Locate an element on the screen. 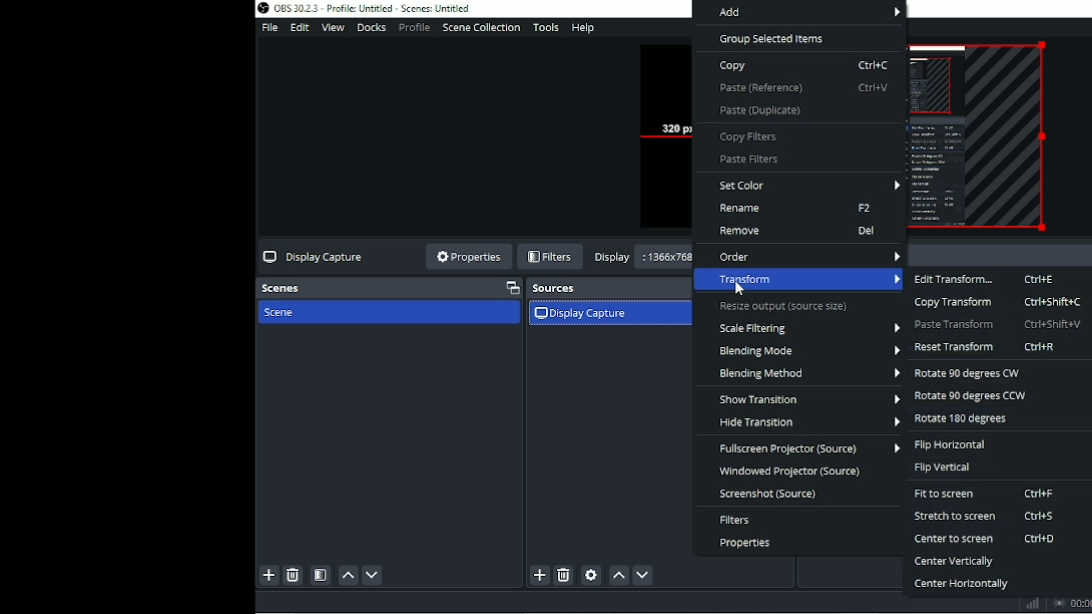 This screenshot has width=1092, height=614. Stretch to screen is located at coordinates (988, 516).